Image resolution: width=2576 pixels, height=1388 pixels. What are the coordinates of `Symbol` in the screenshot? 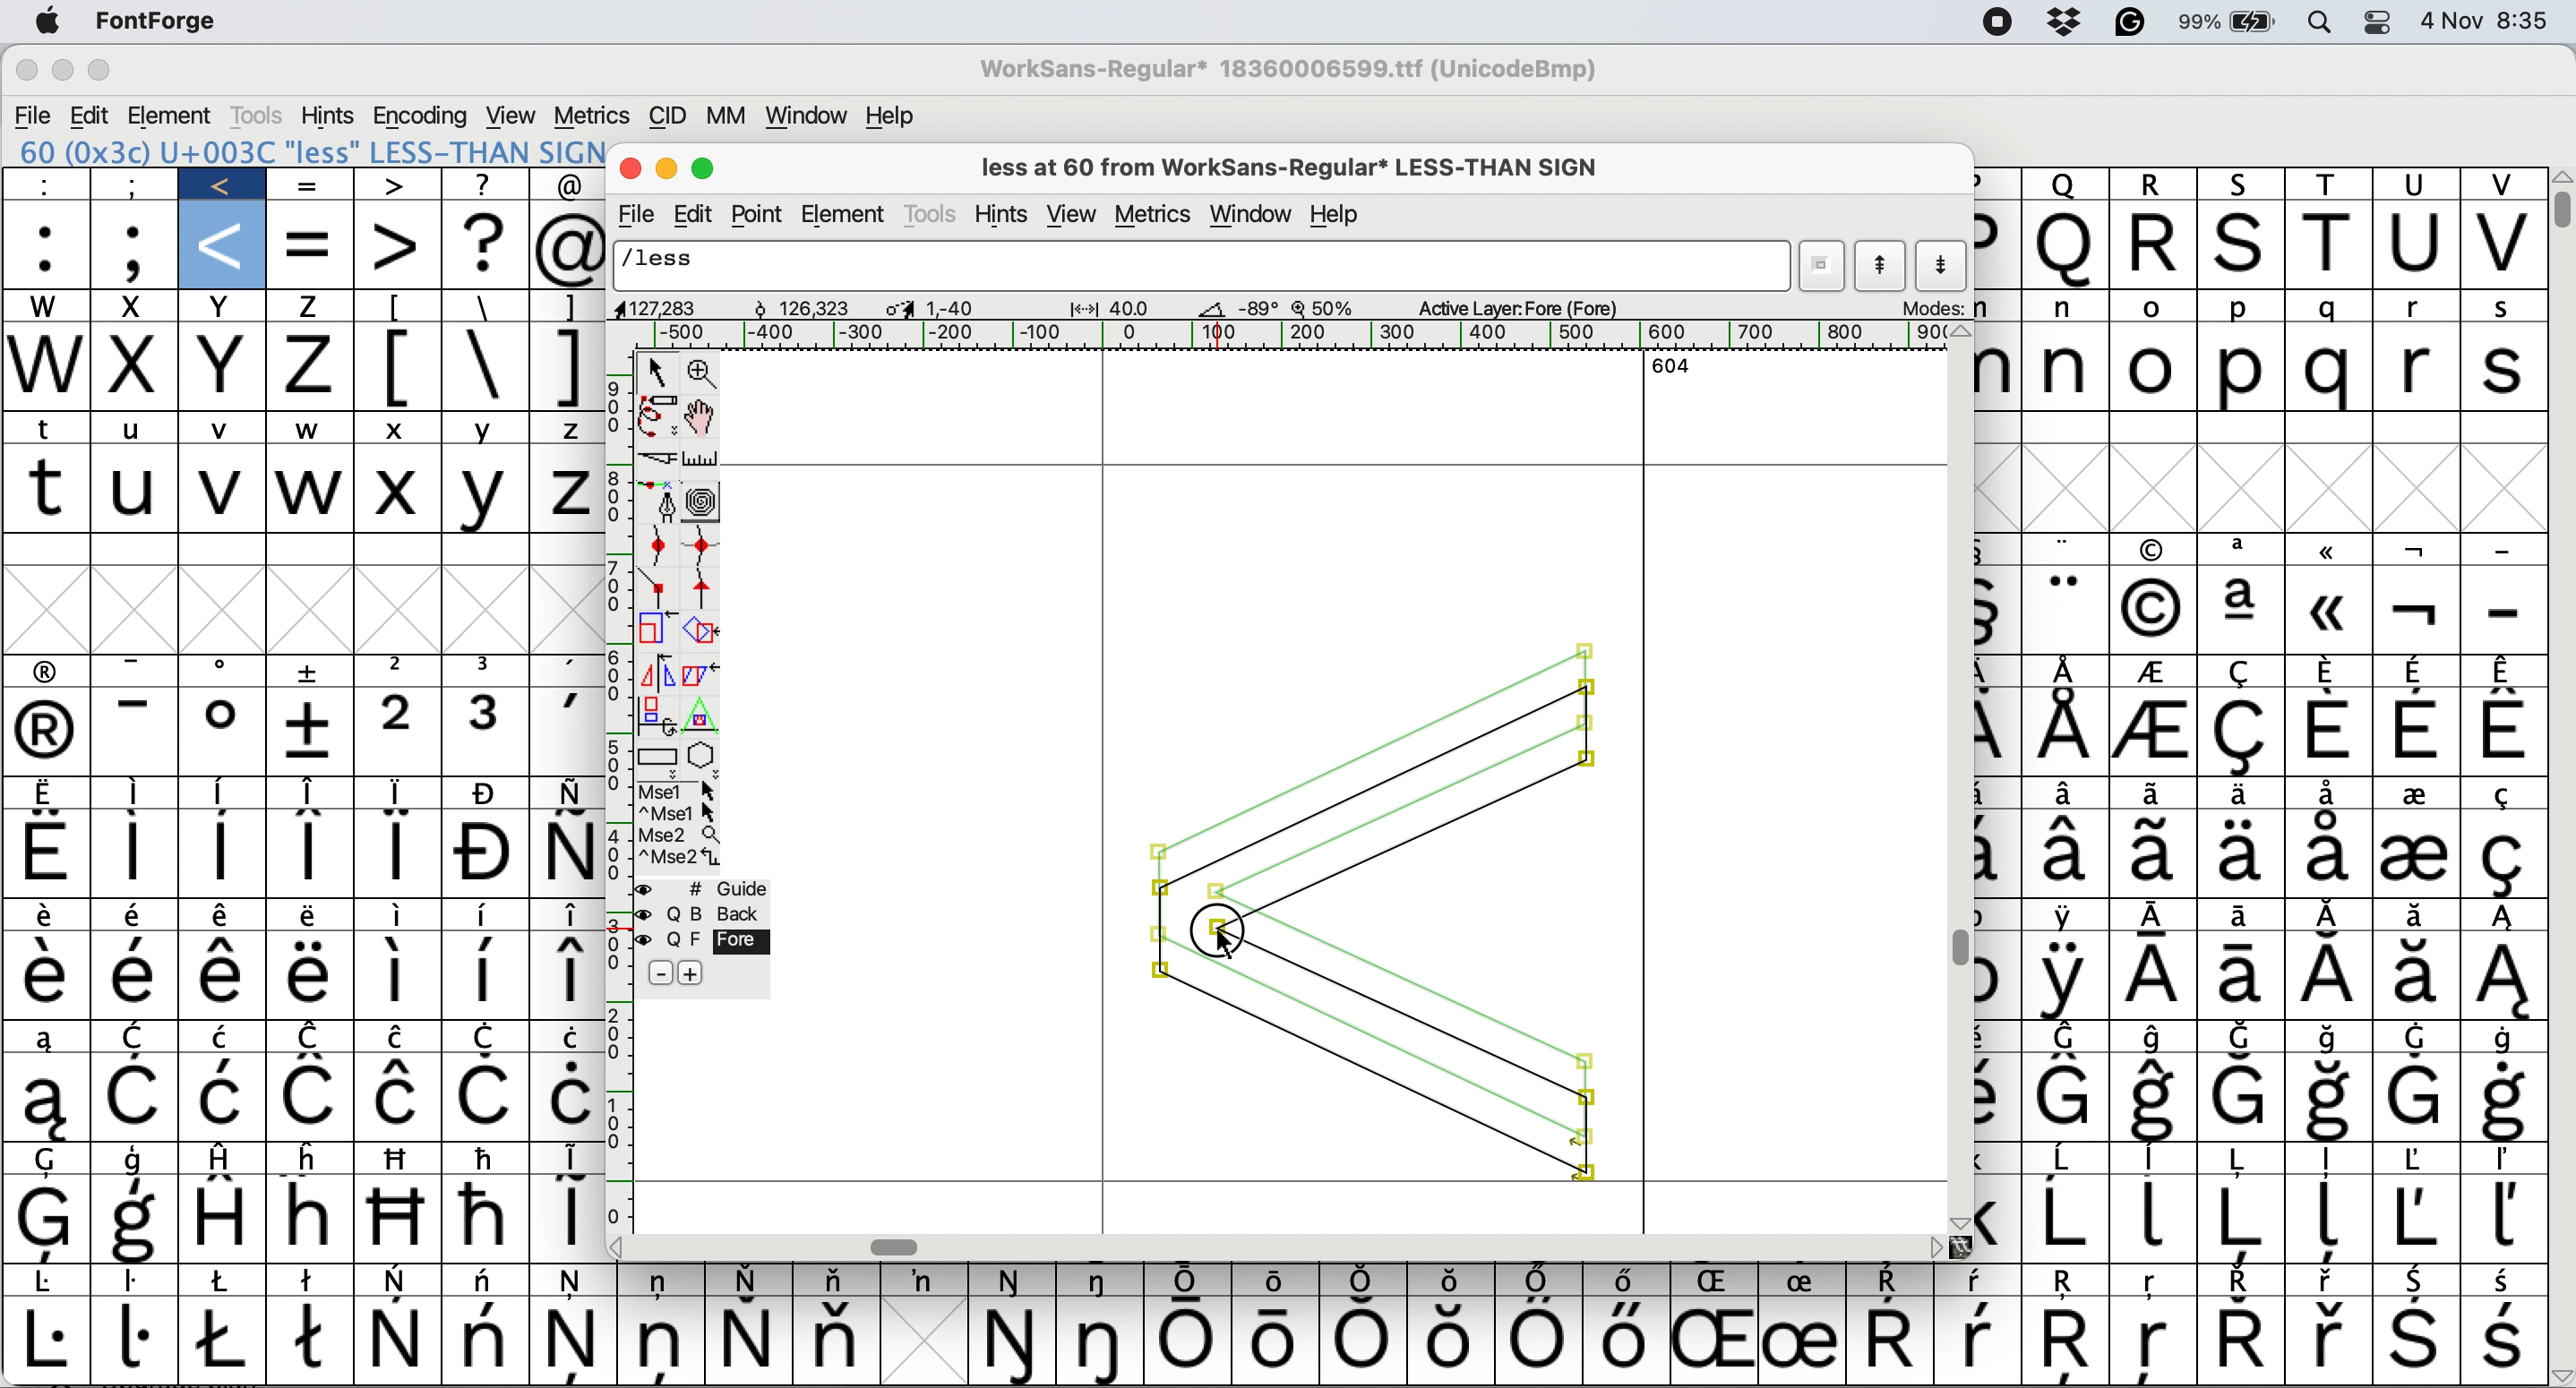 It's located at (1367, 1278).